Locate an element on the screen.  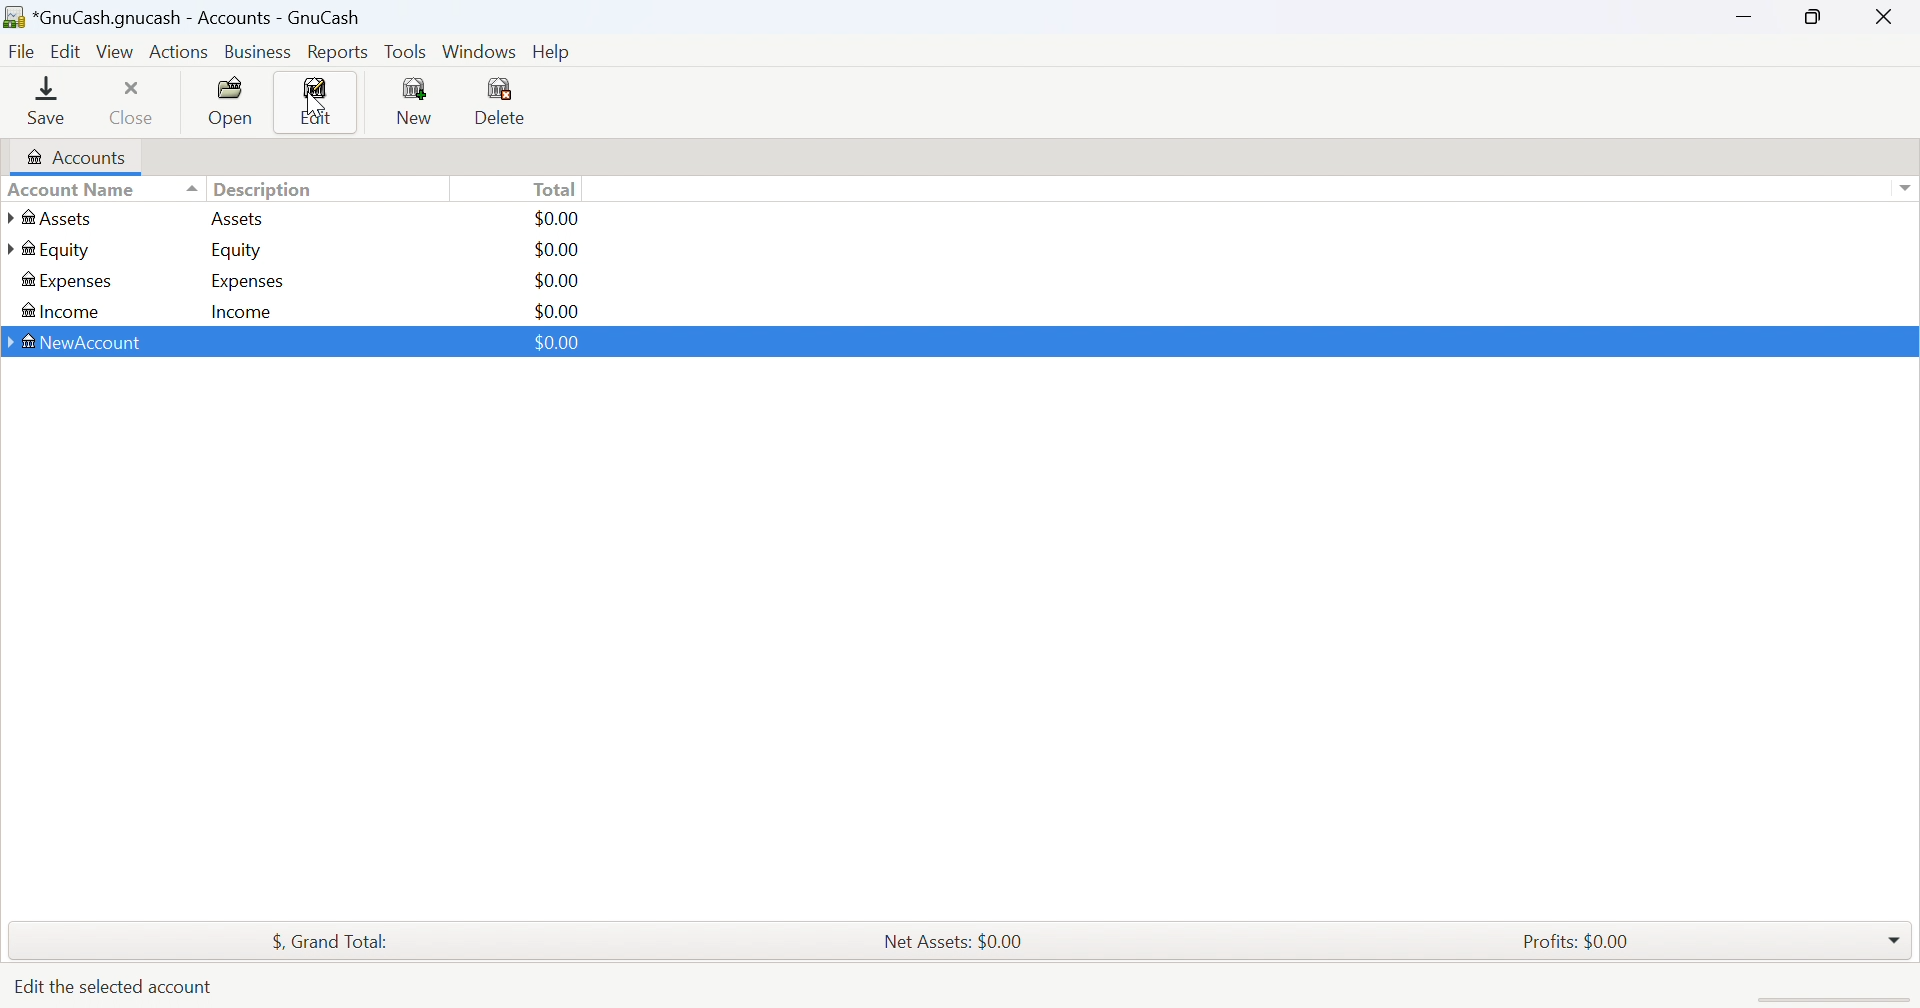
$0.00 is located at coordinates (555, 250).